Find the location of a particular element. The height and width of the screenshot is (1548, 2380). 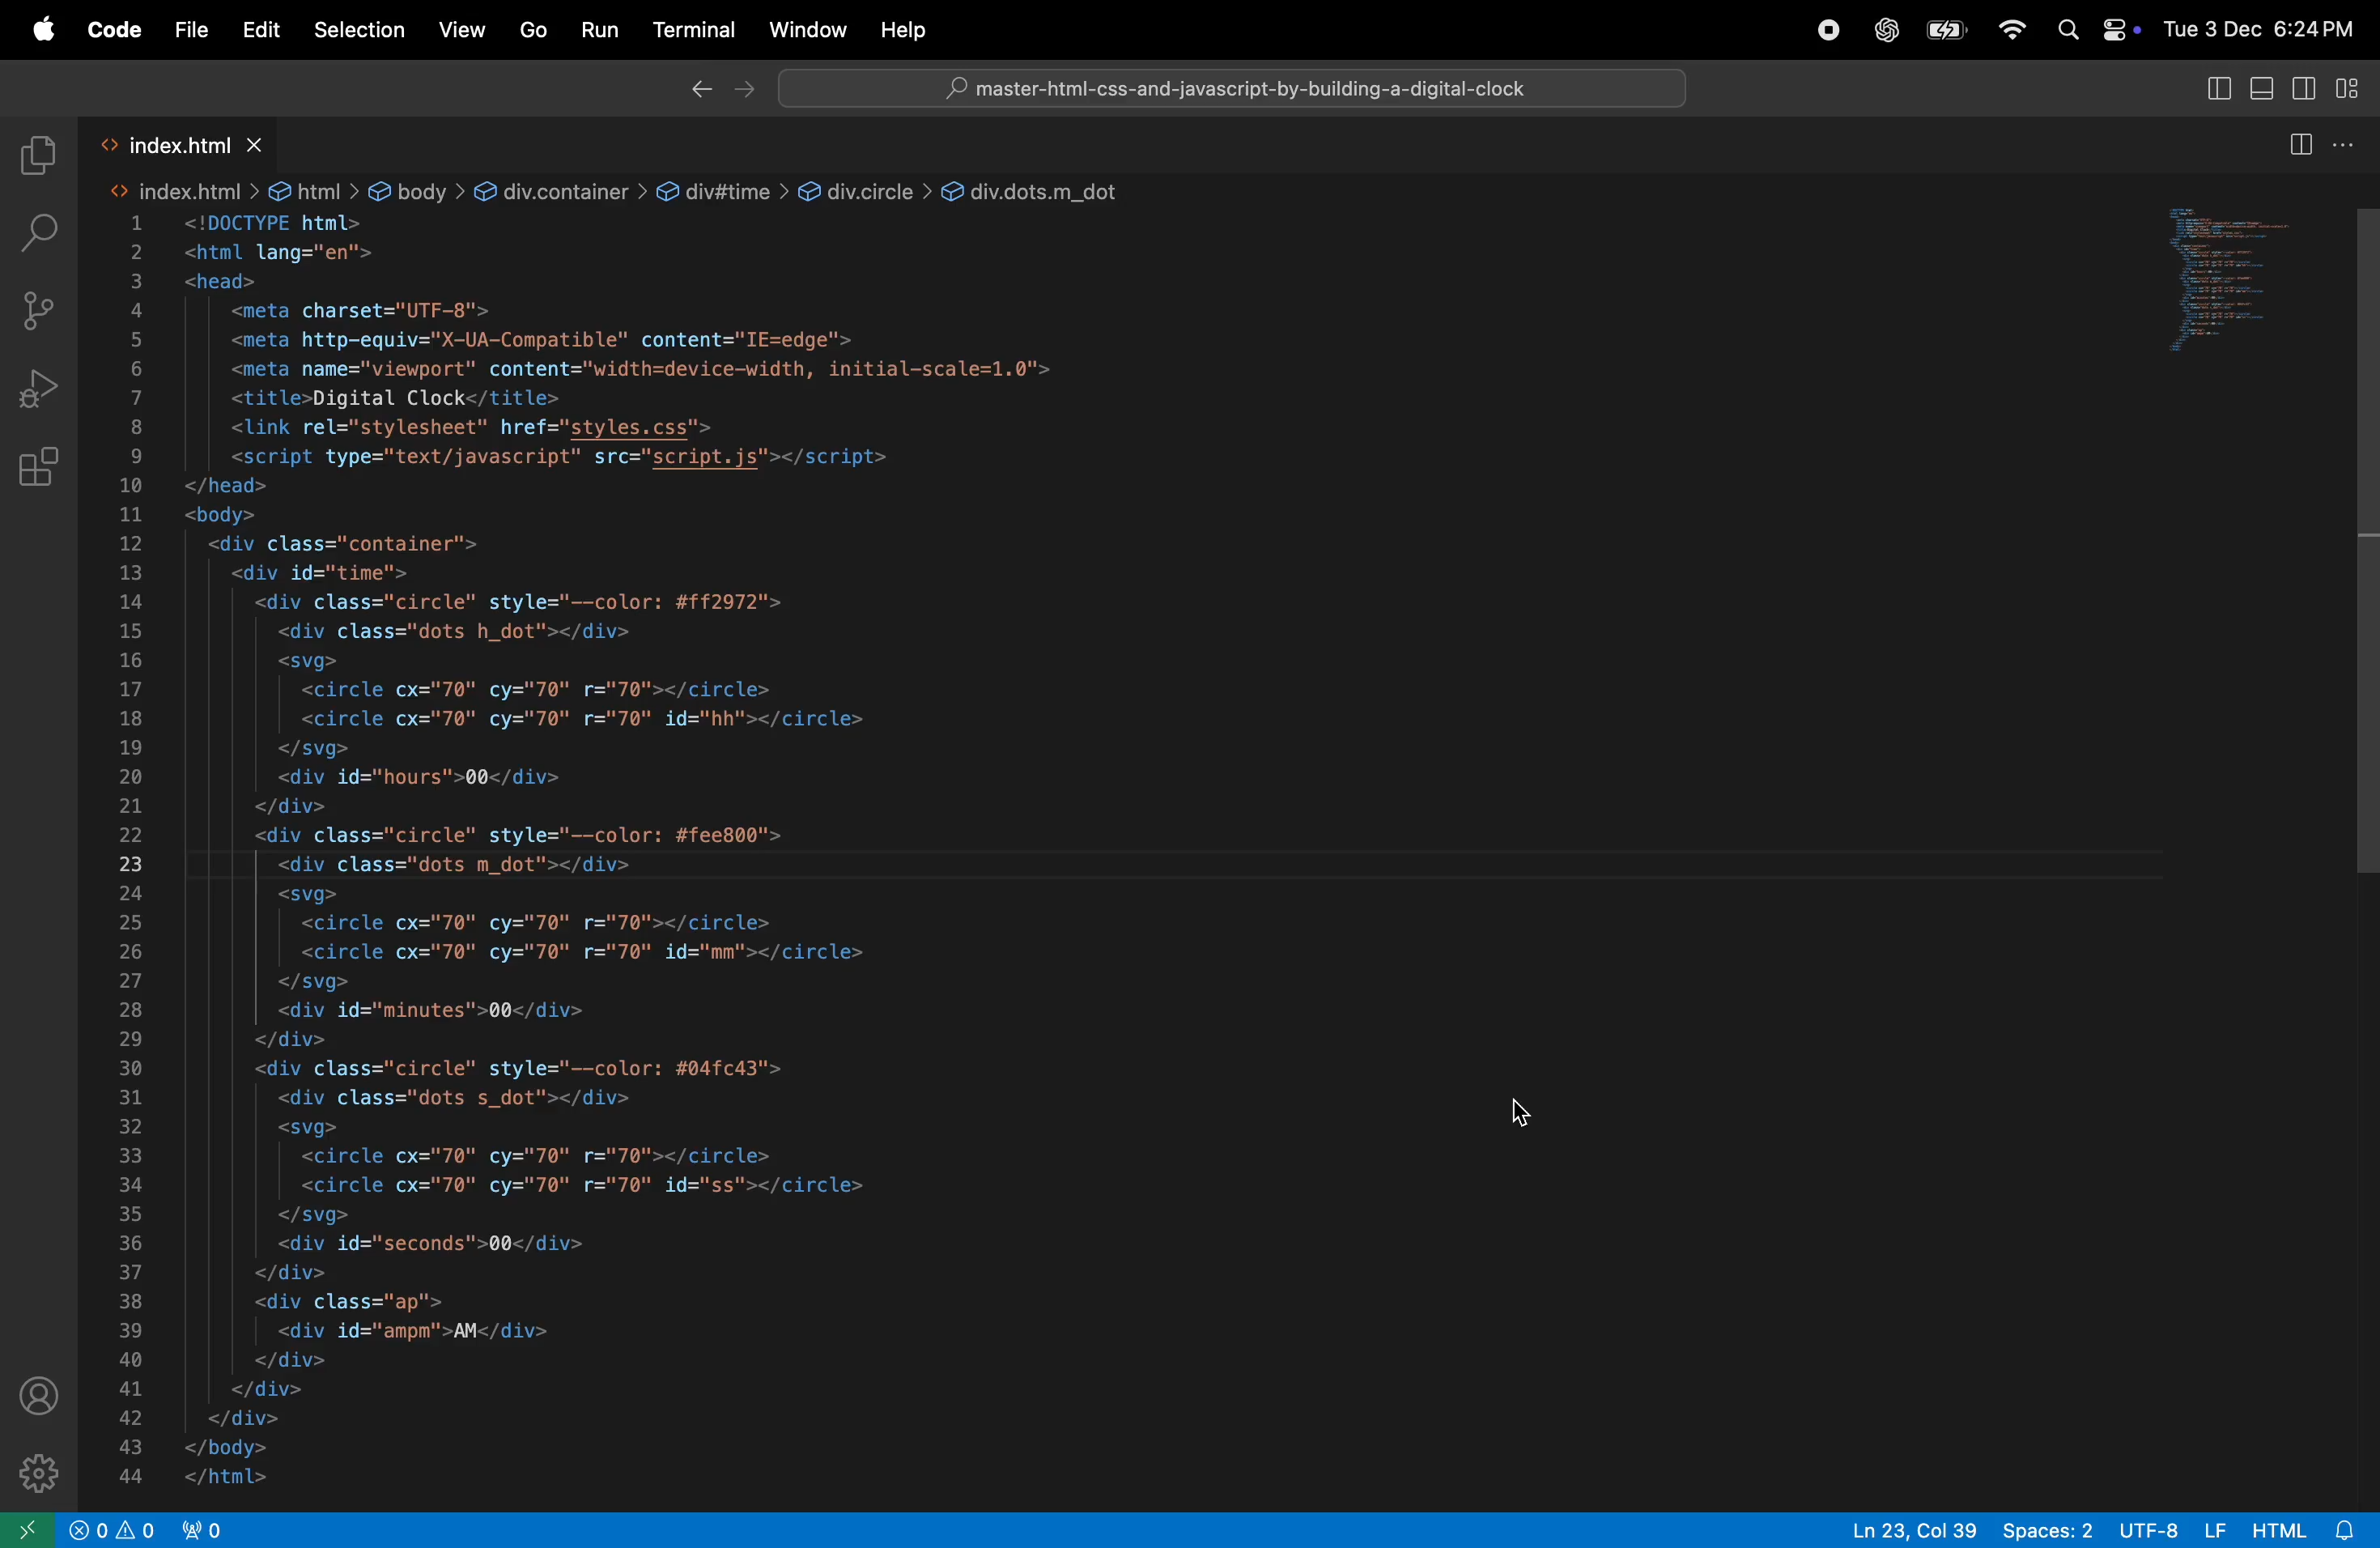

date and time is located at coordinates (2260, 24).